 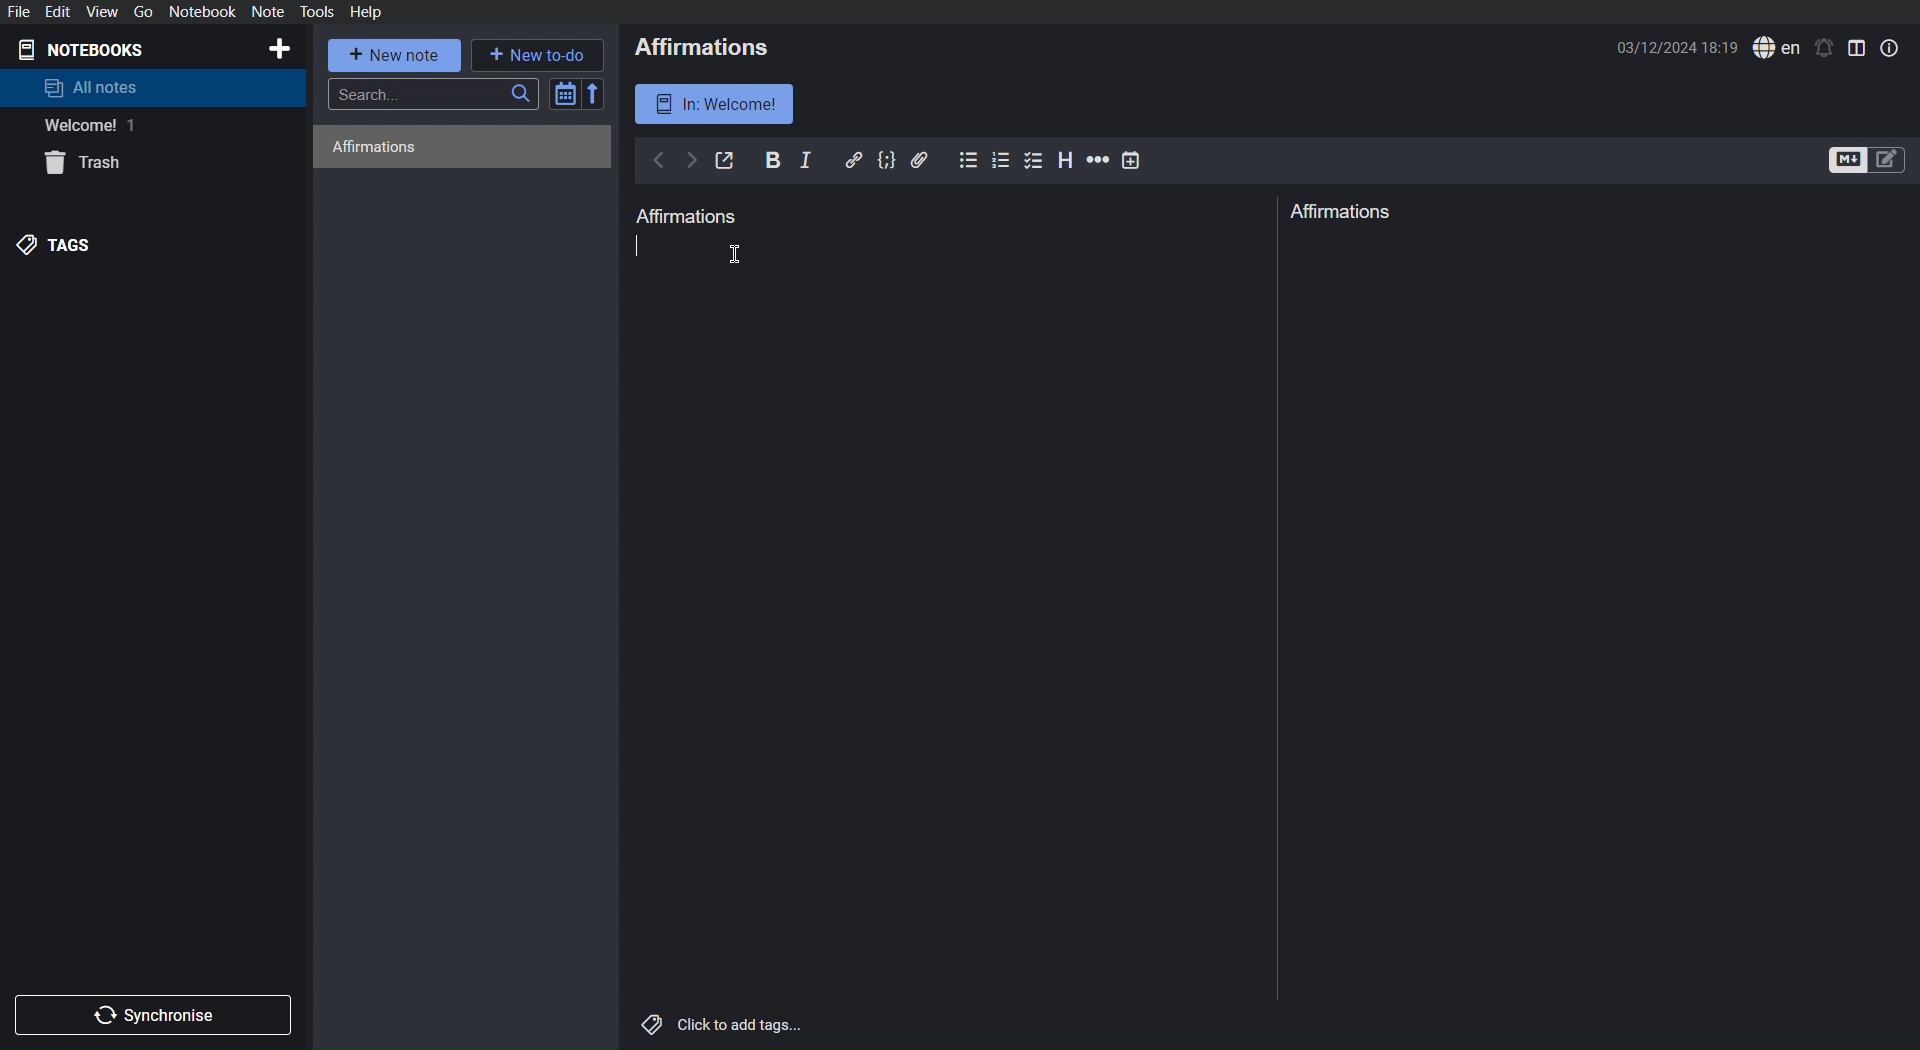 What do you see at coordinates (1824, 48) in the screenshot?
I see `Notifications` at bounding box center [1824, 48].